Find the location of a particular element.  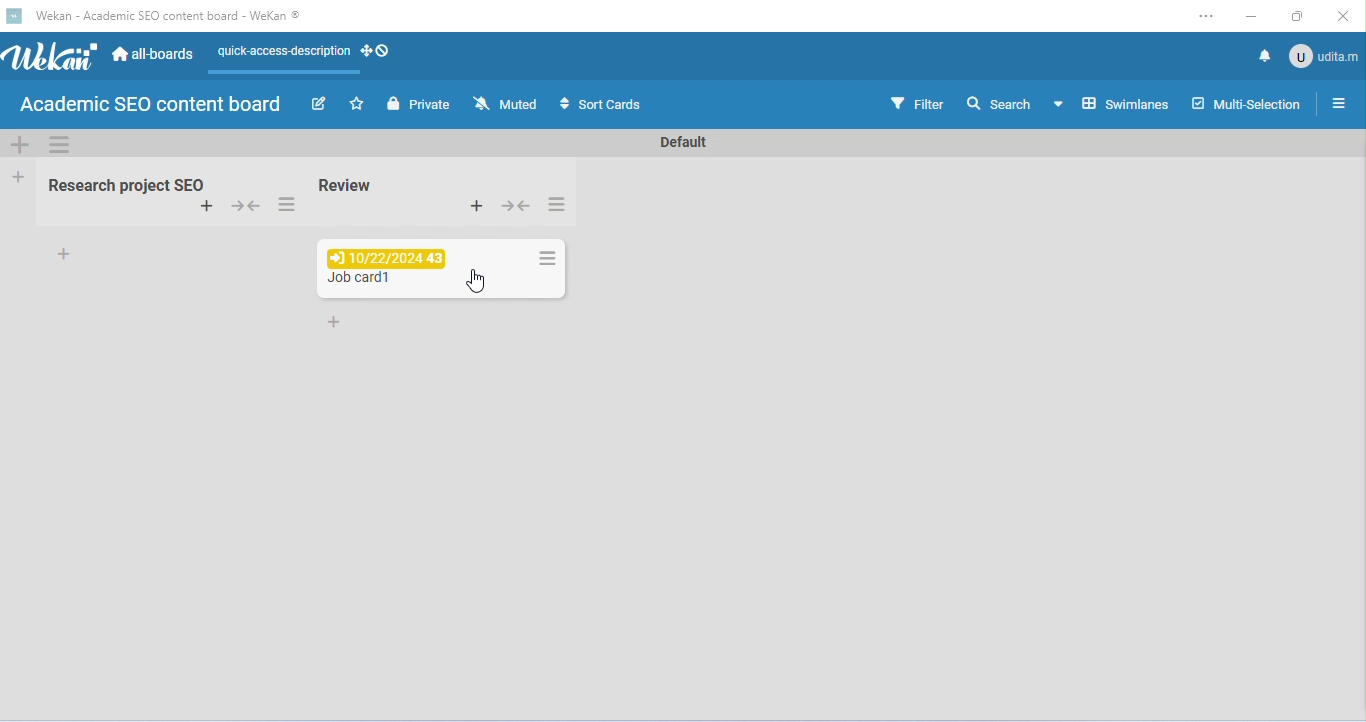

card actions is located at coordinates (546, 258).